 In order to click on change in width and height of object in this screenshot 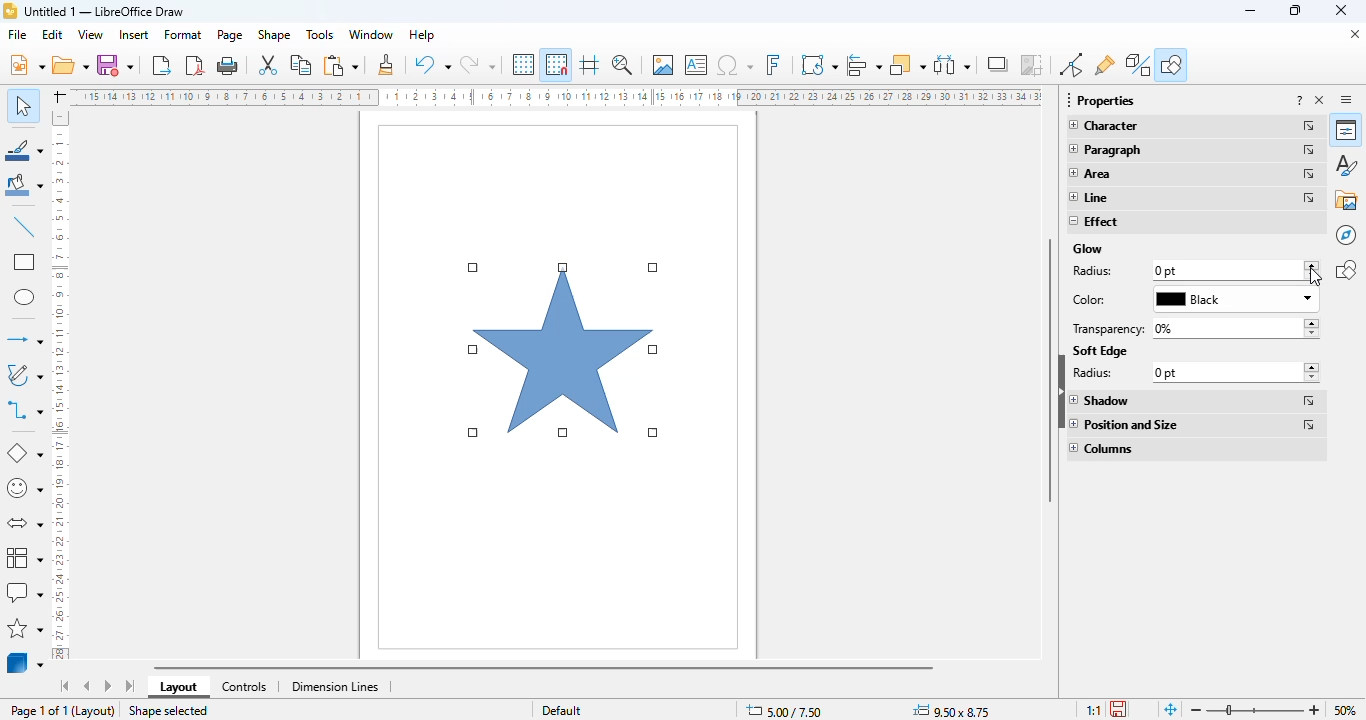, I will do `click(952, 711)`.